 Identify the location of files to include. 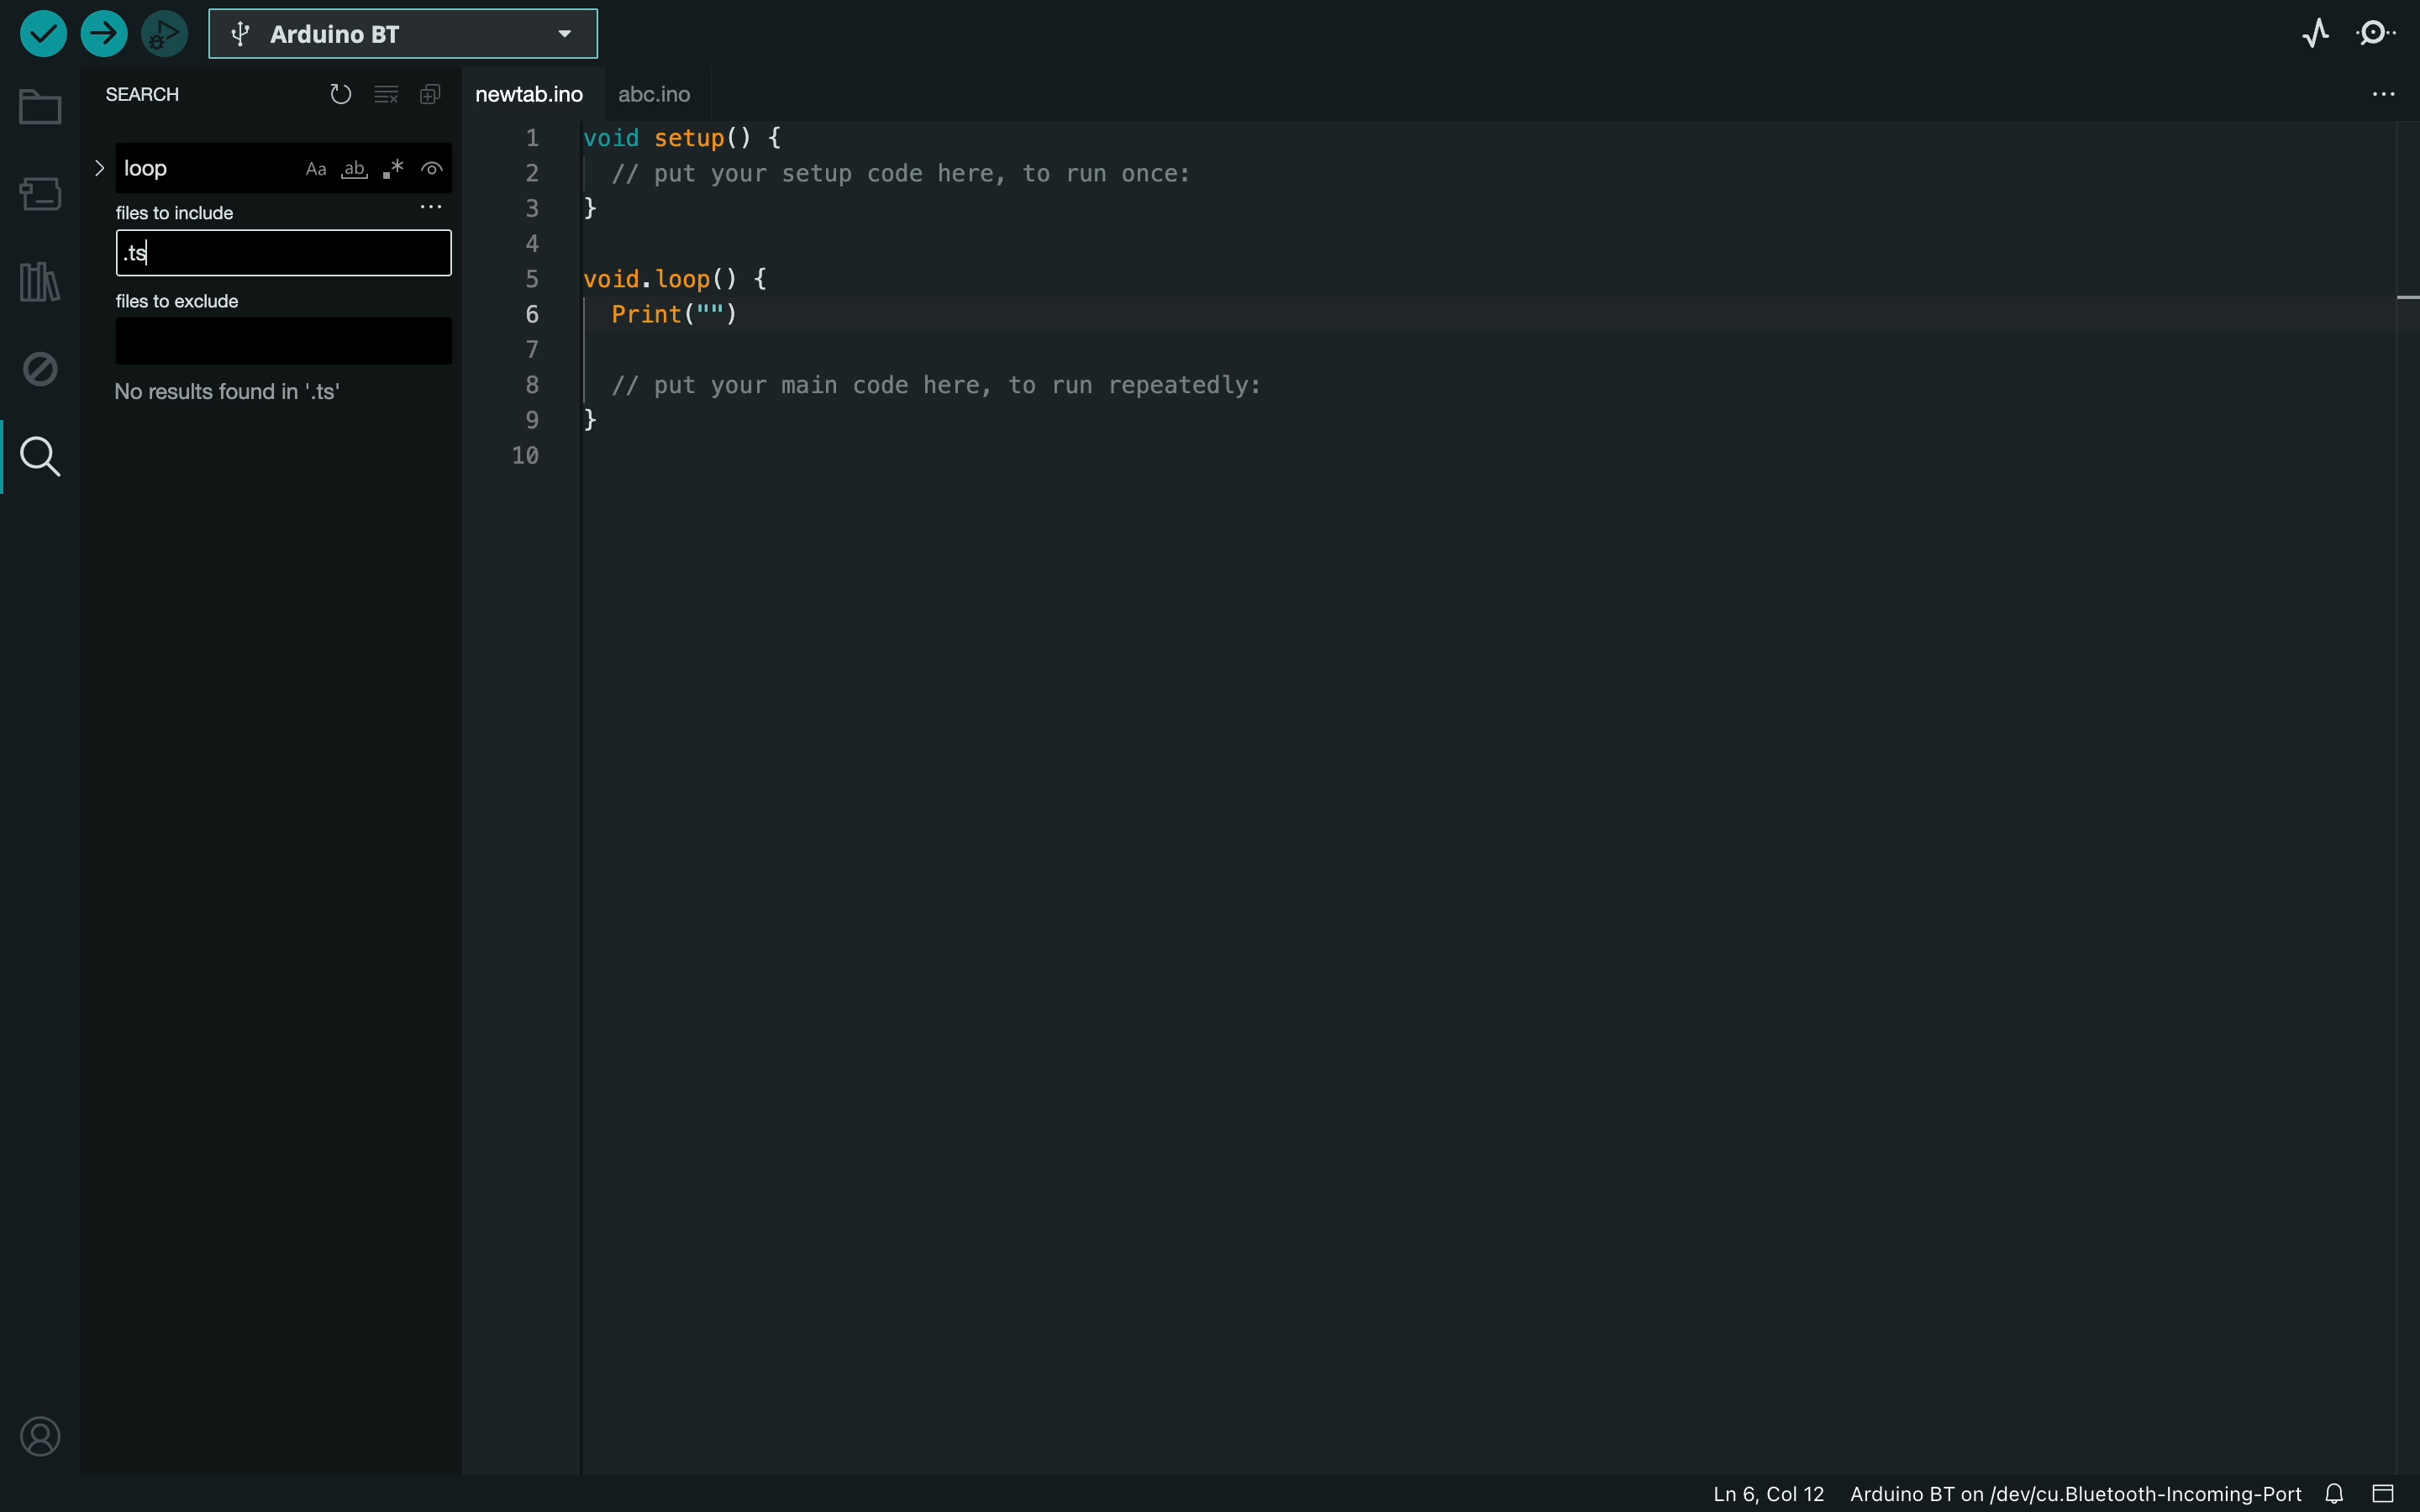
(287, 210).